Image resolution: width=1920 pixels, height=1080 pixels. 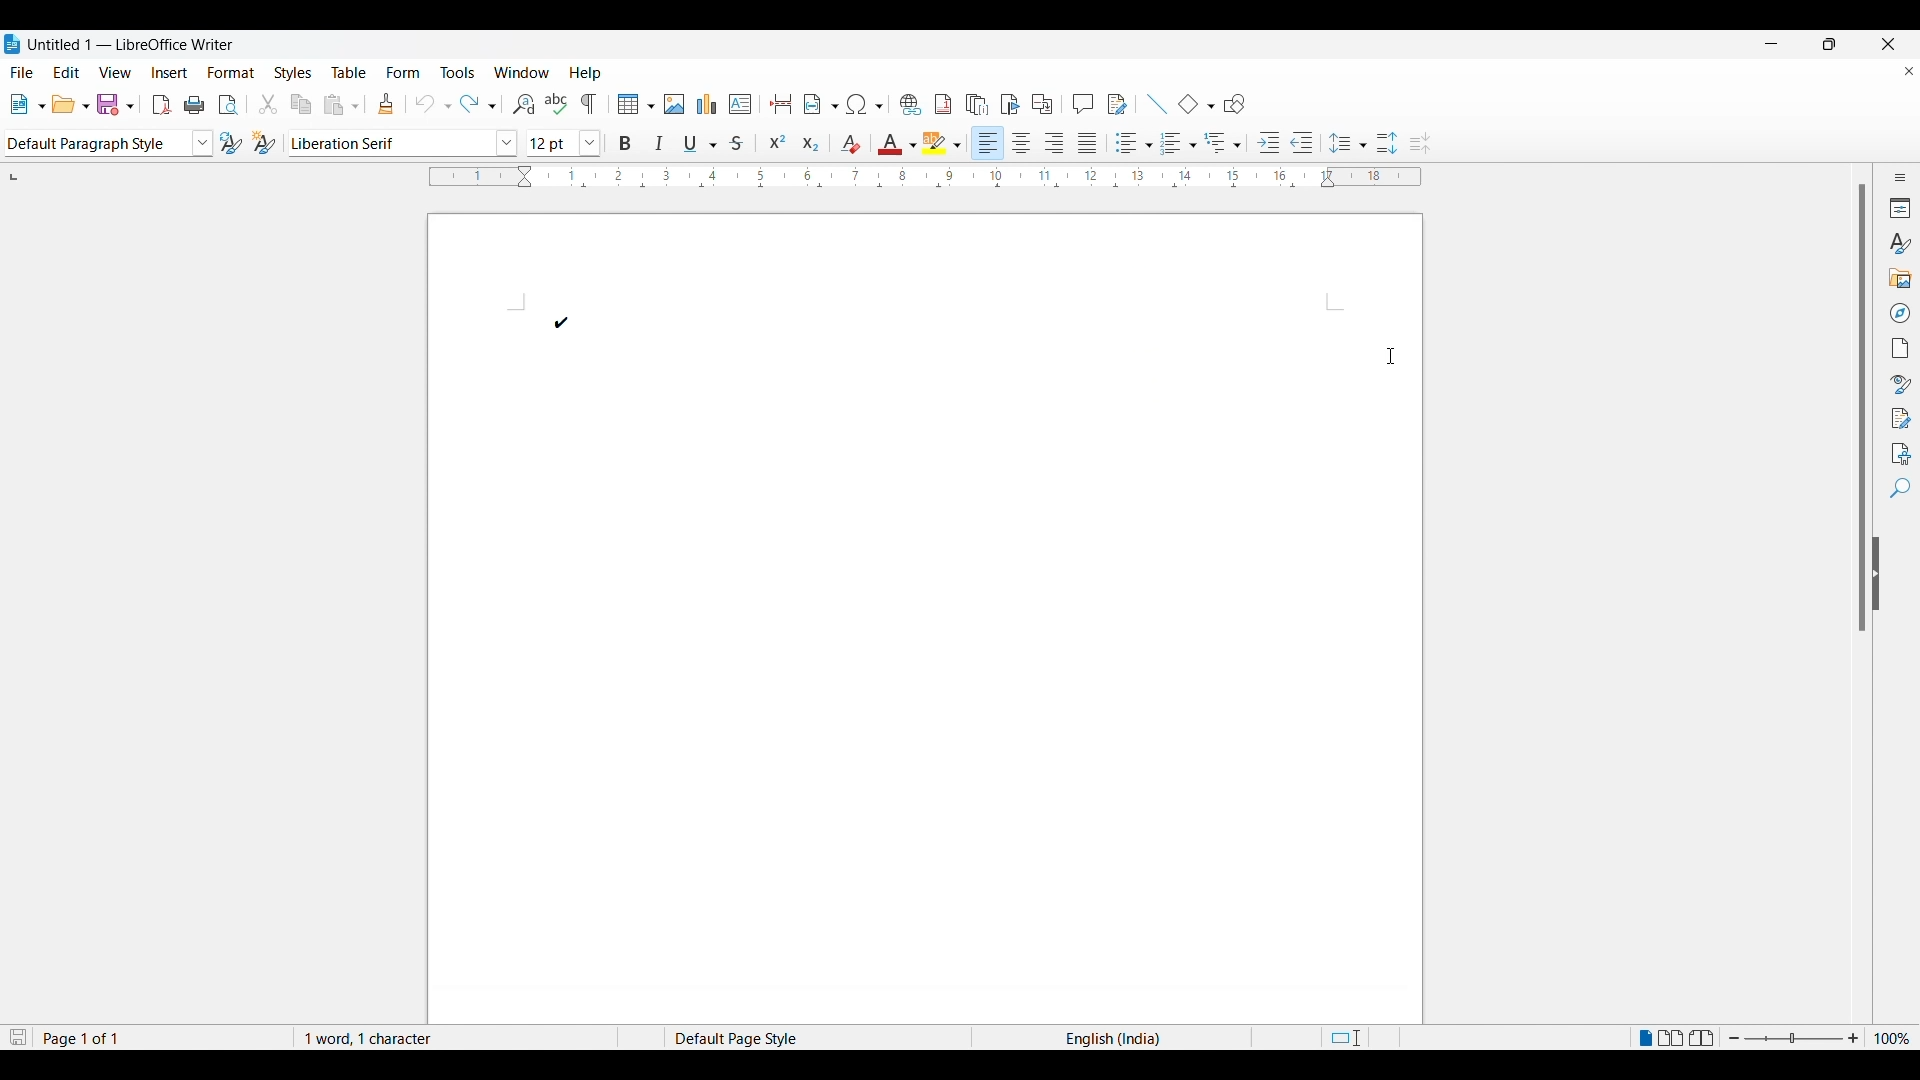 I want to click on Properties", so click(x=1897, y=207).